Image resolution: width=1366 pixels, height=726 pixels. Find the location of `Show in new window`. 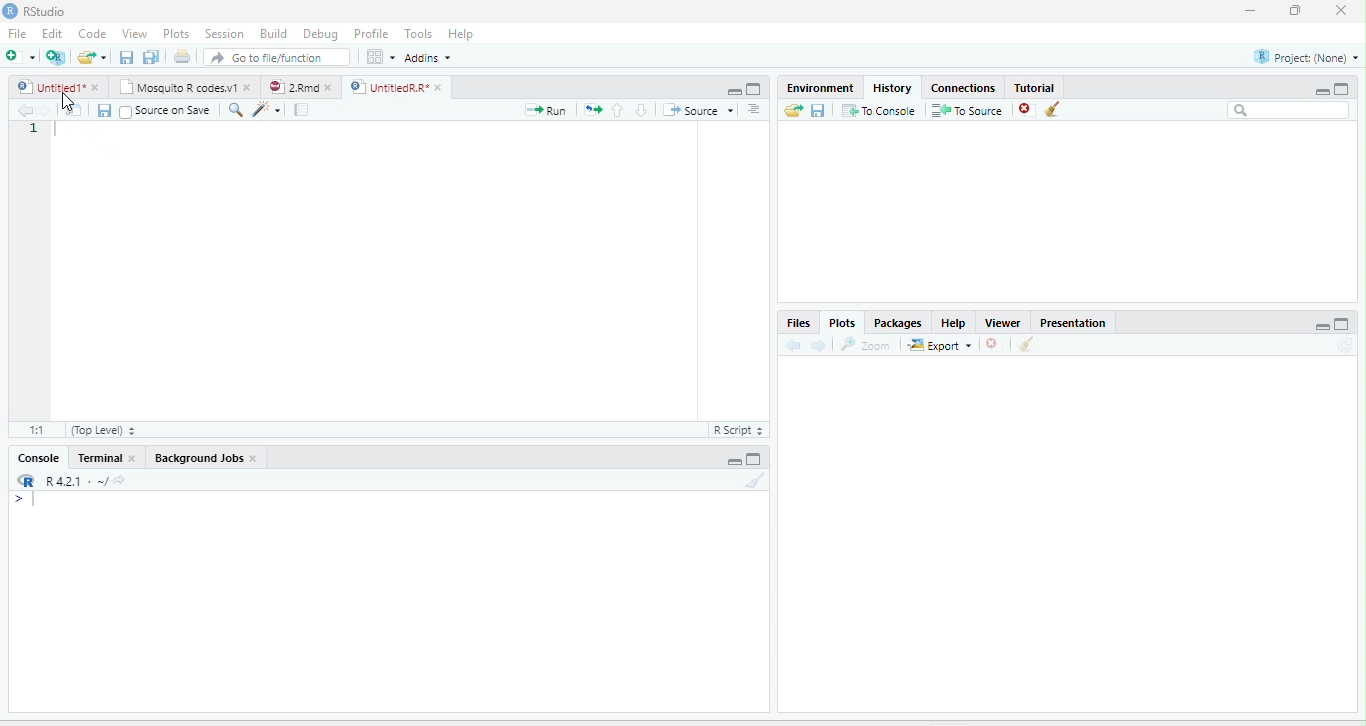

Show in new window is located at coordinates (74, 109).